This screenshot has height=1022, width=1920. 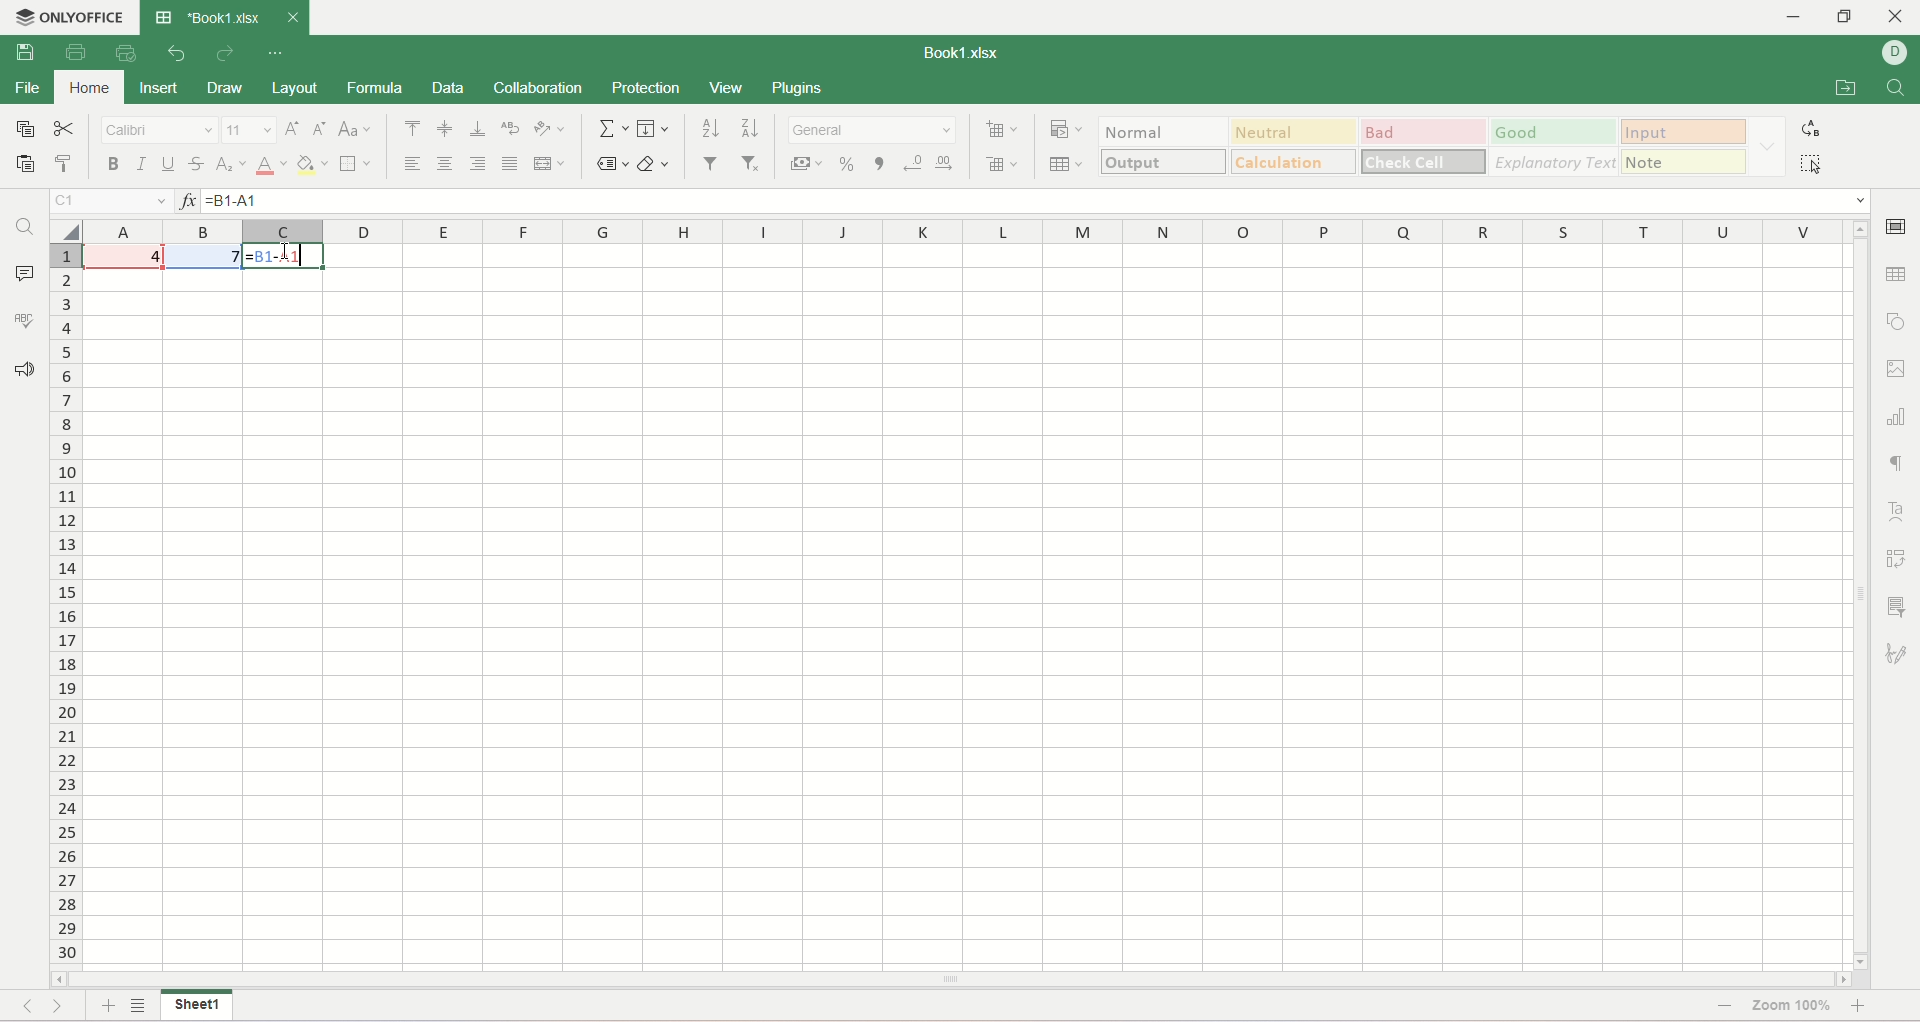 What do you see at coordinates (353, 130) in the screenshot?
I see `change case` at bounding box center [353, 130].